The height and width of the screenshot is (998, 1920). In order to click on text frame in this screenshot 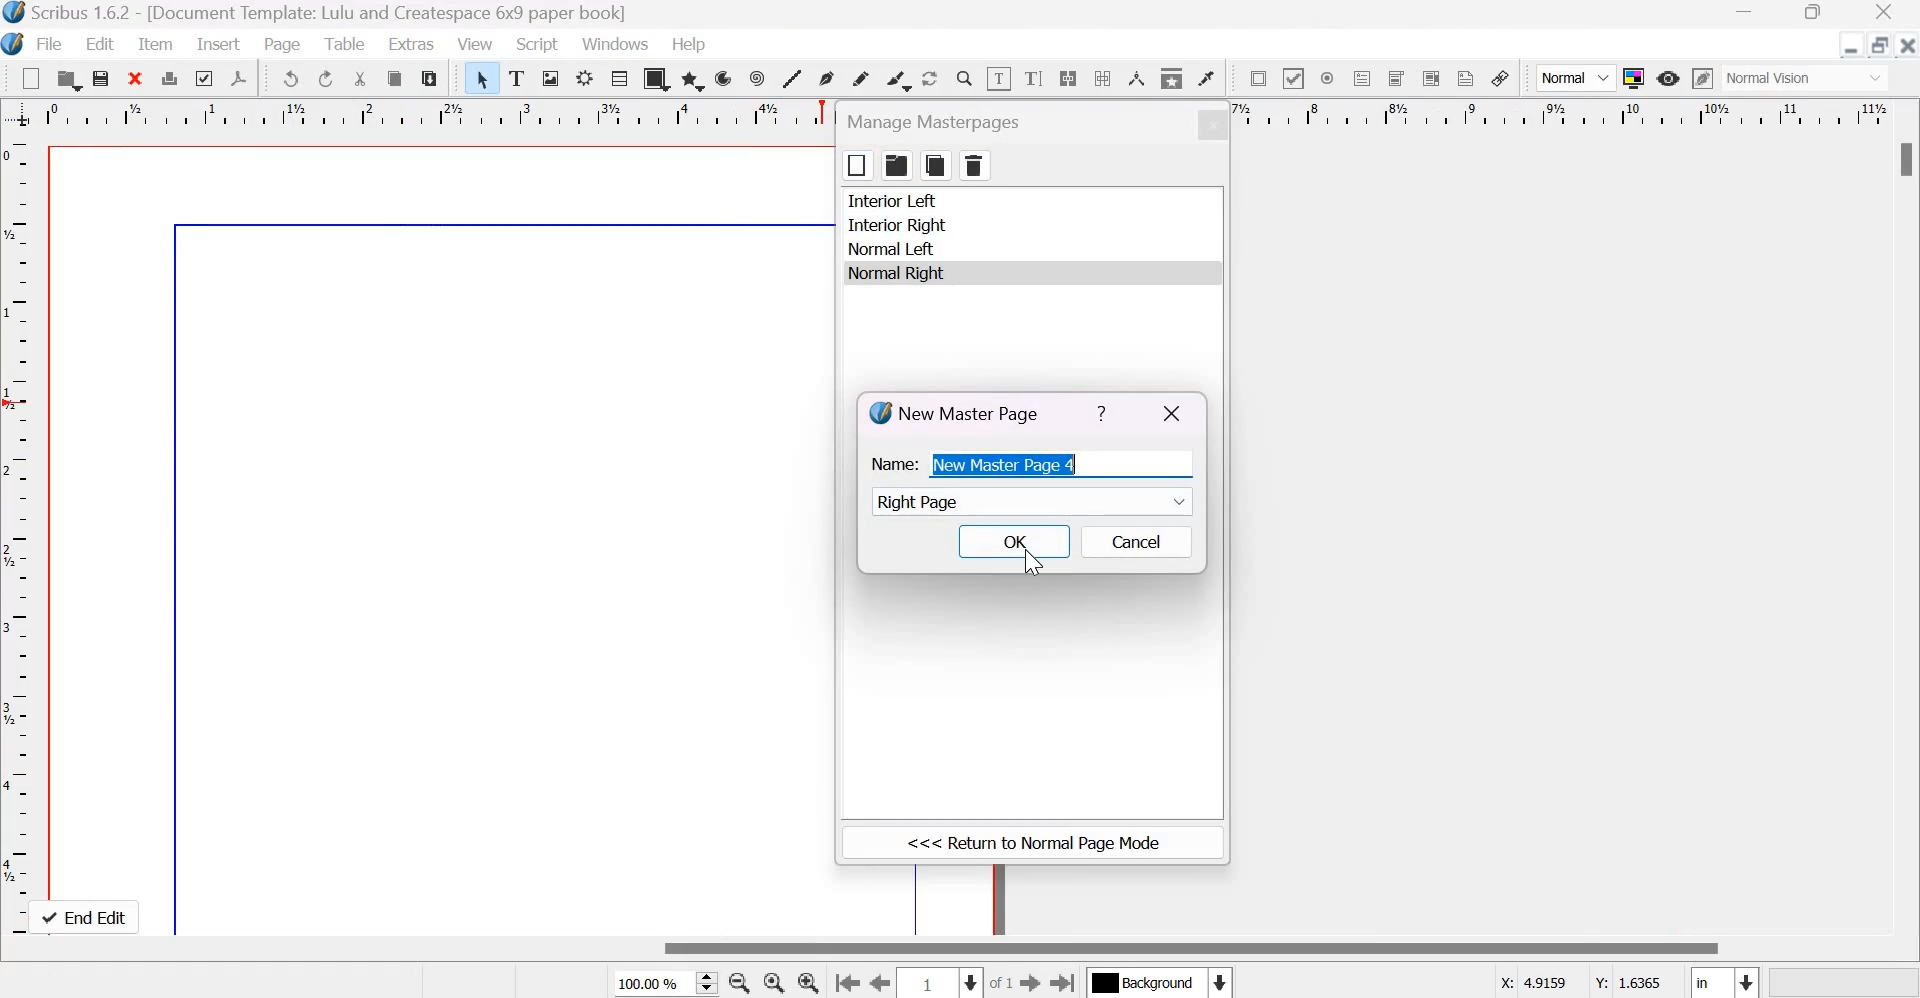, I will do `click(517, 79)`.